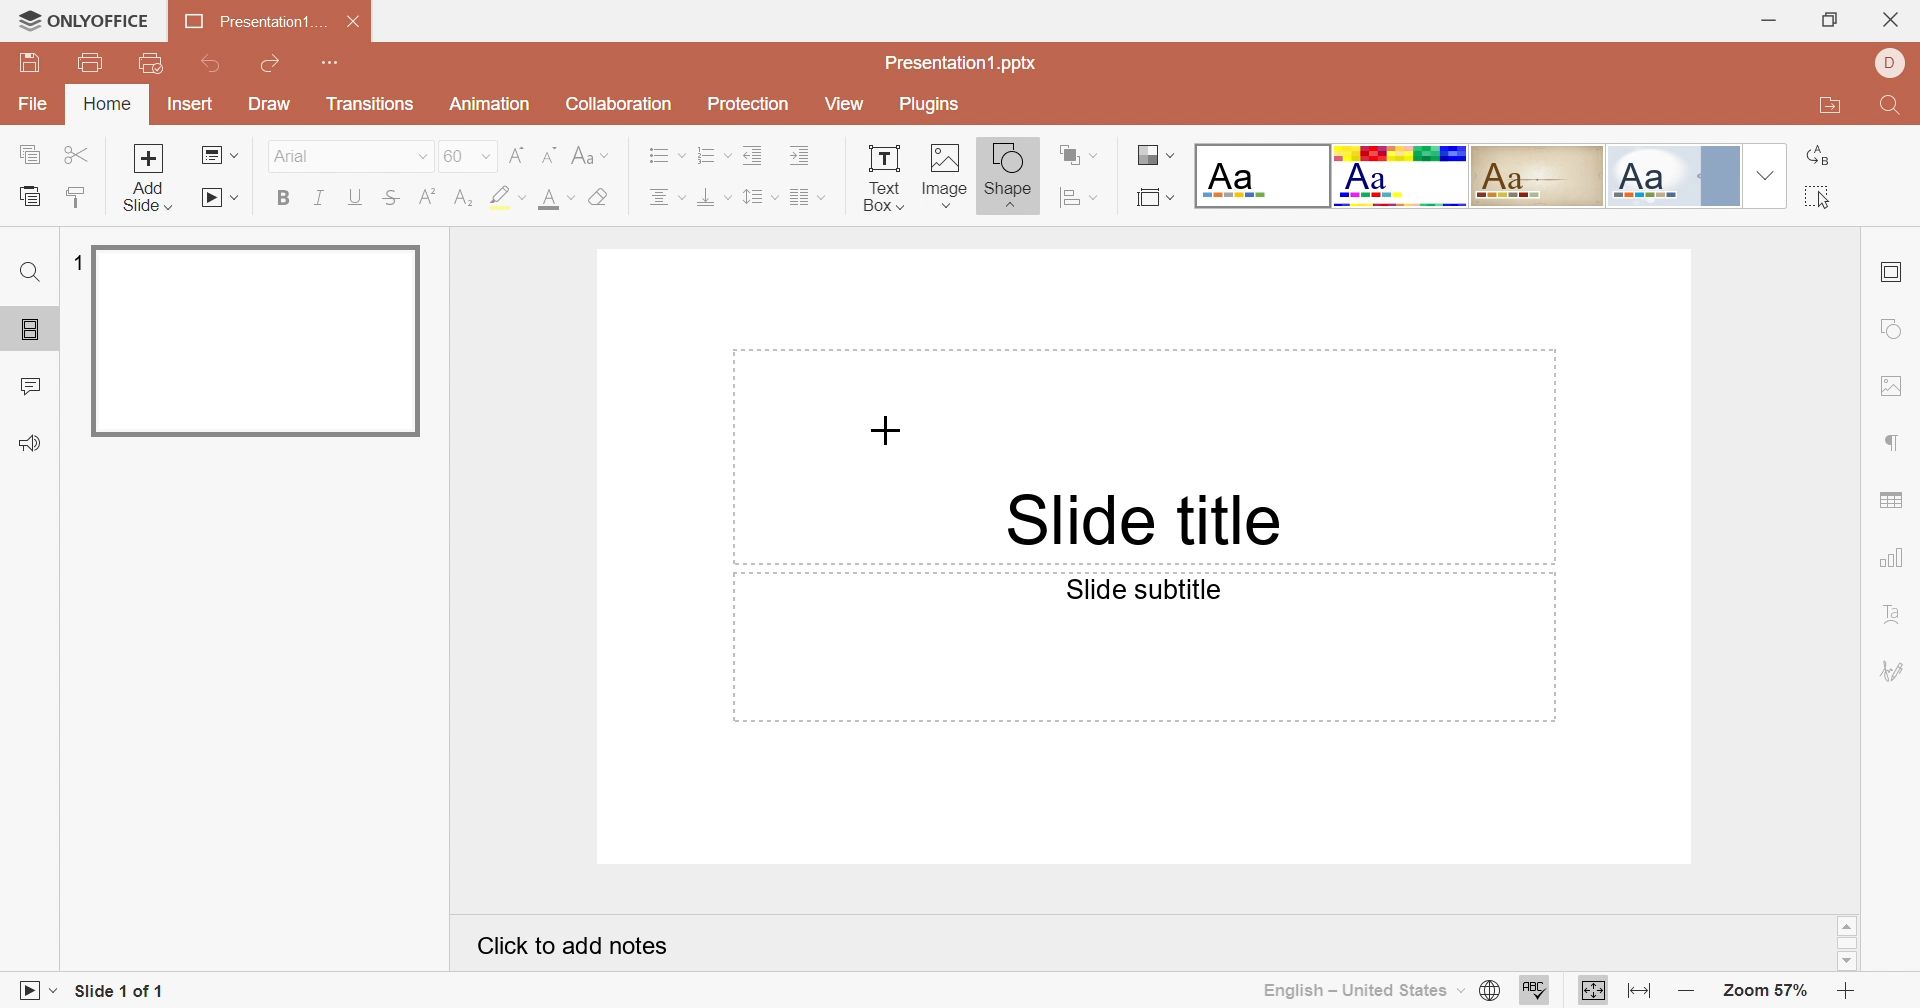  What do you see at coordinates (929, 104) in the screenshot?
I see `Plugins` at bounding box center [929, 104].